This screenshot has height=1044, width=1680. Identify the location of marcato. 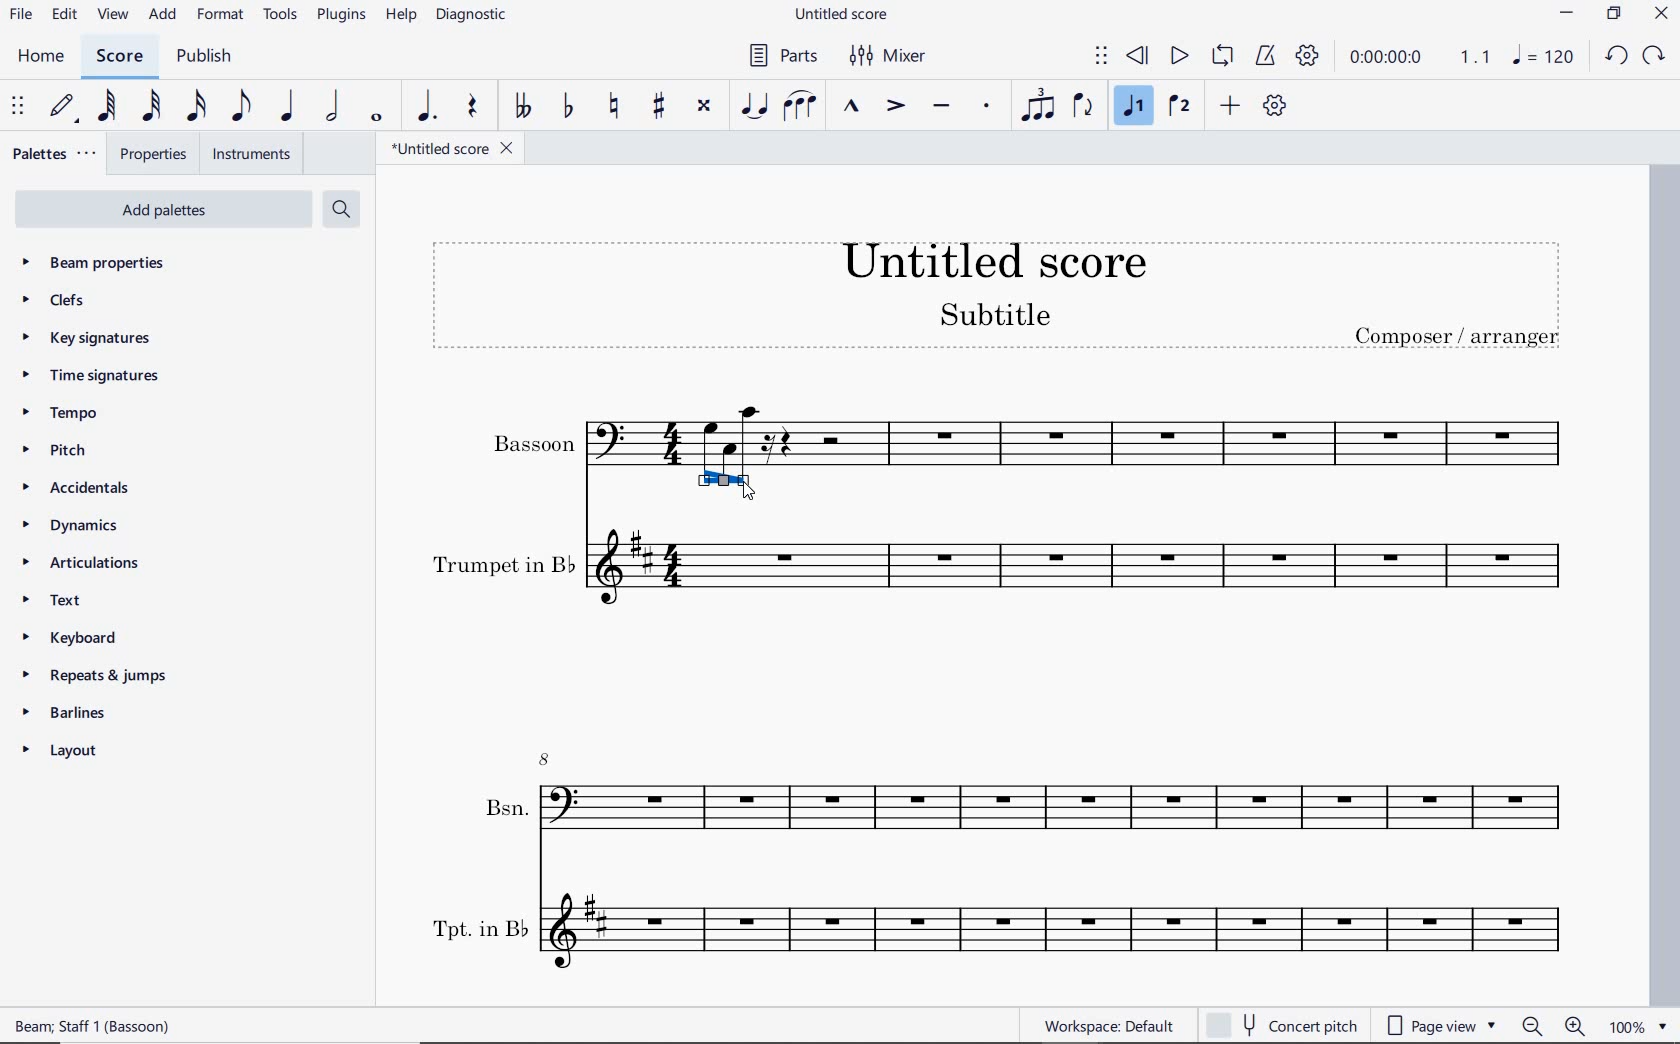
(854, 107).